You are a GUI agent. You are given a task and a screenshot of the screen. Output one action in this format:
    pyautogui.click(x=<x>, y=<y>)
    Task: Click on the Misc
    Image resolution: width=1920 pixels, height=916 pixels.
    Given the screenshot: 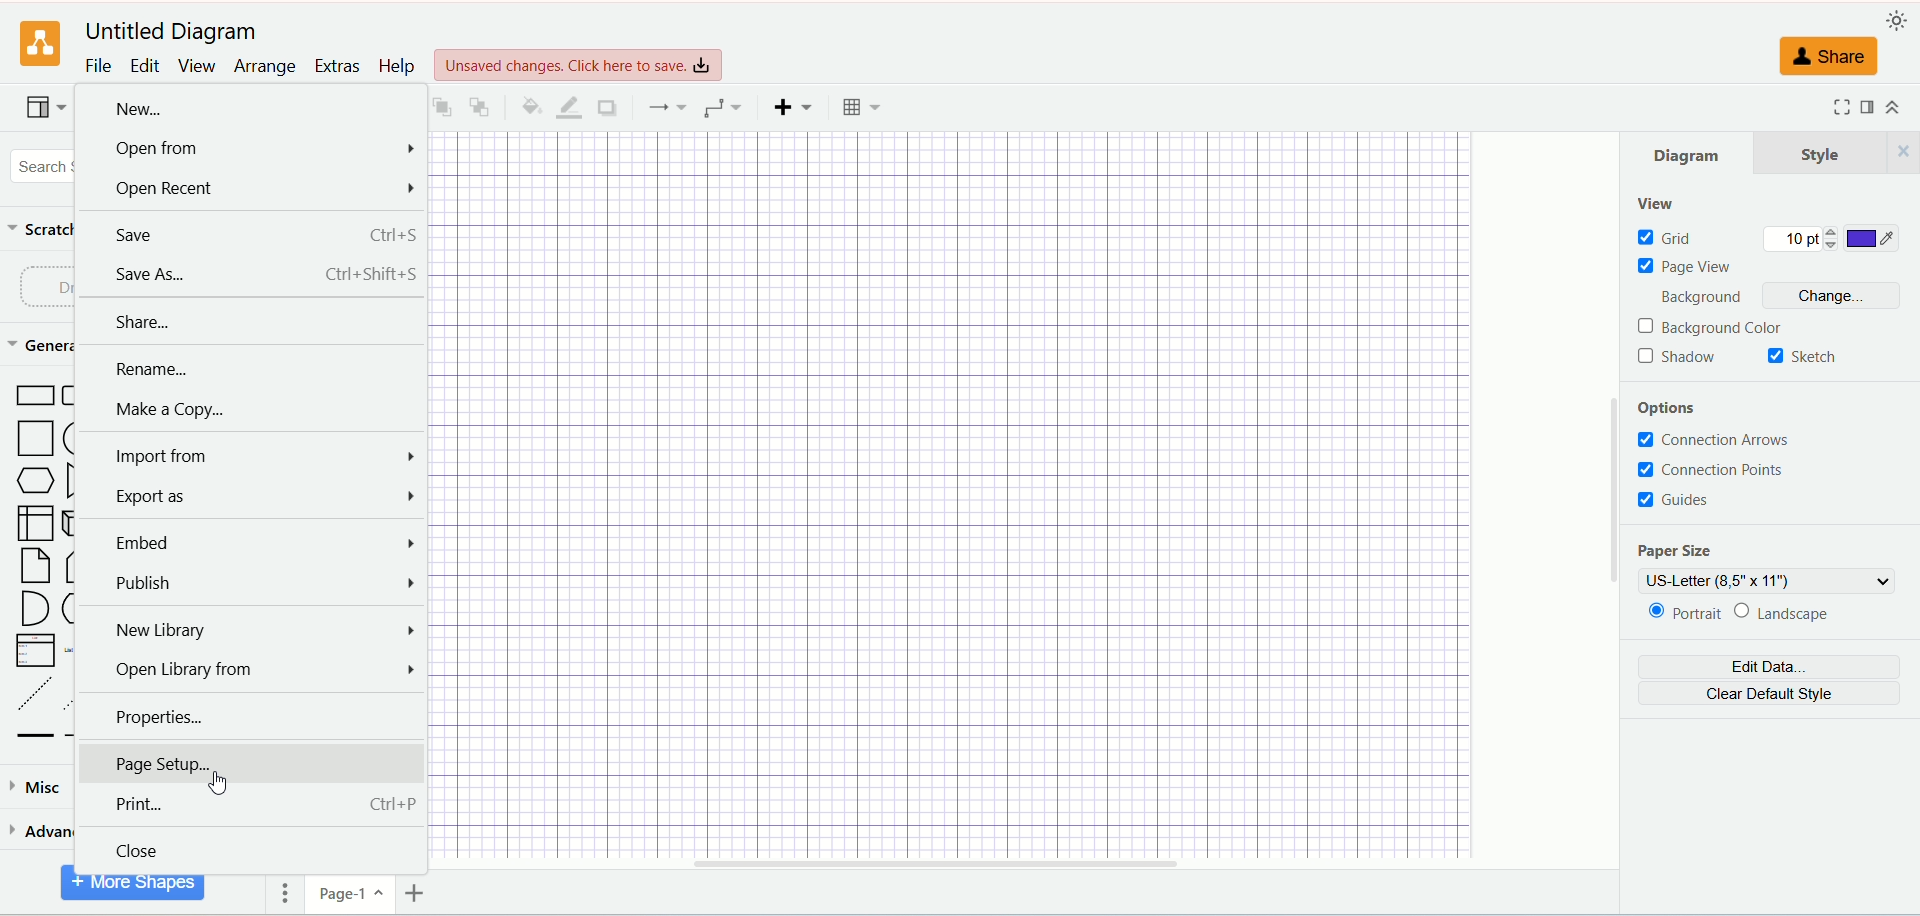 What is the action you would take?
    pyautogui.click(x=38, y=787)
    